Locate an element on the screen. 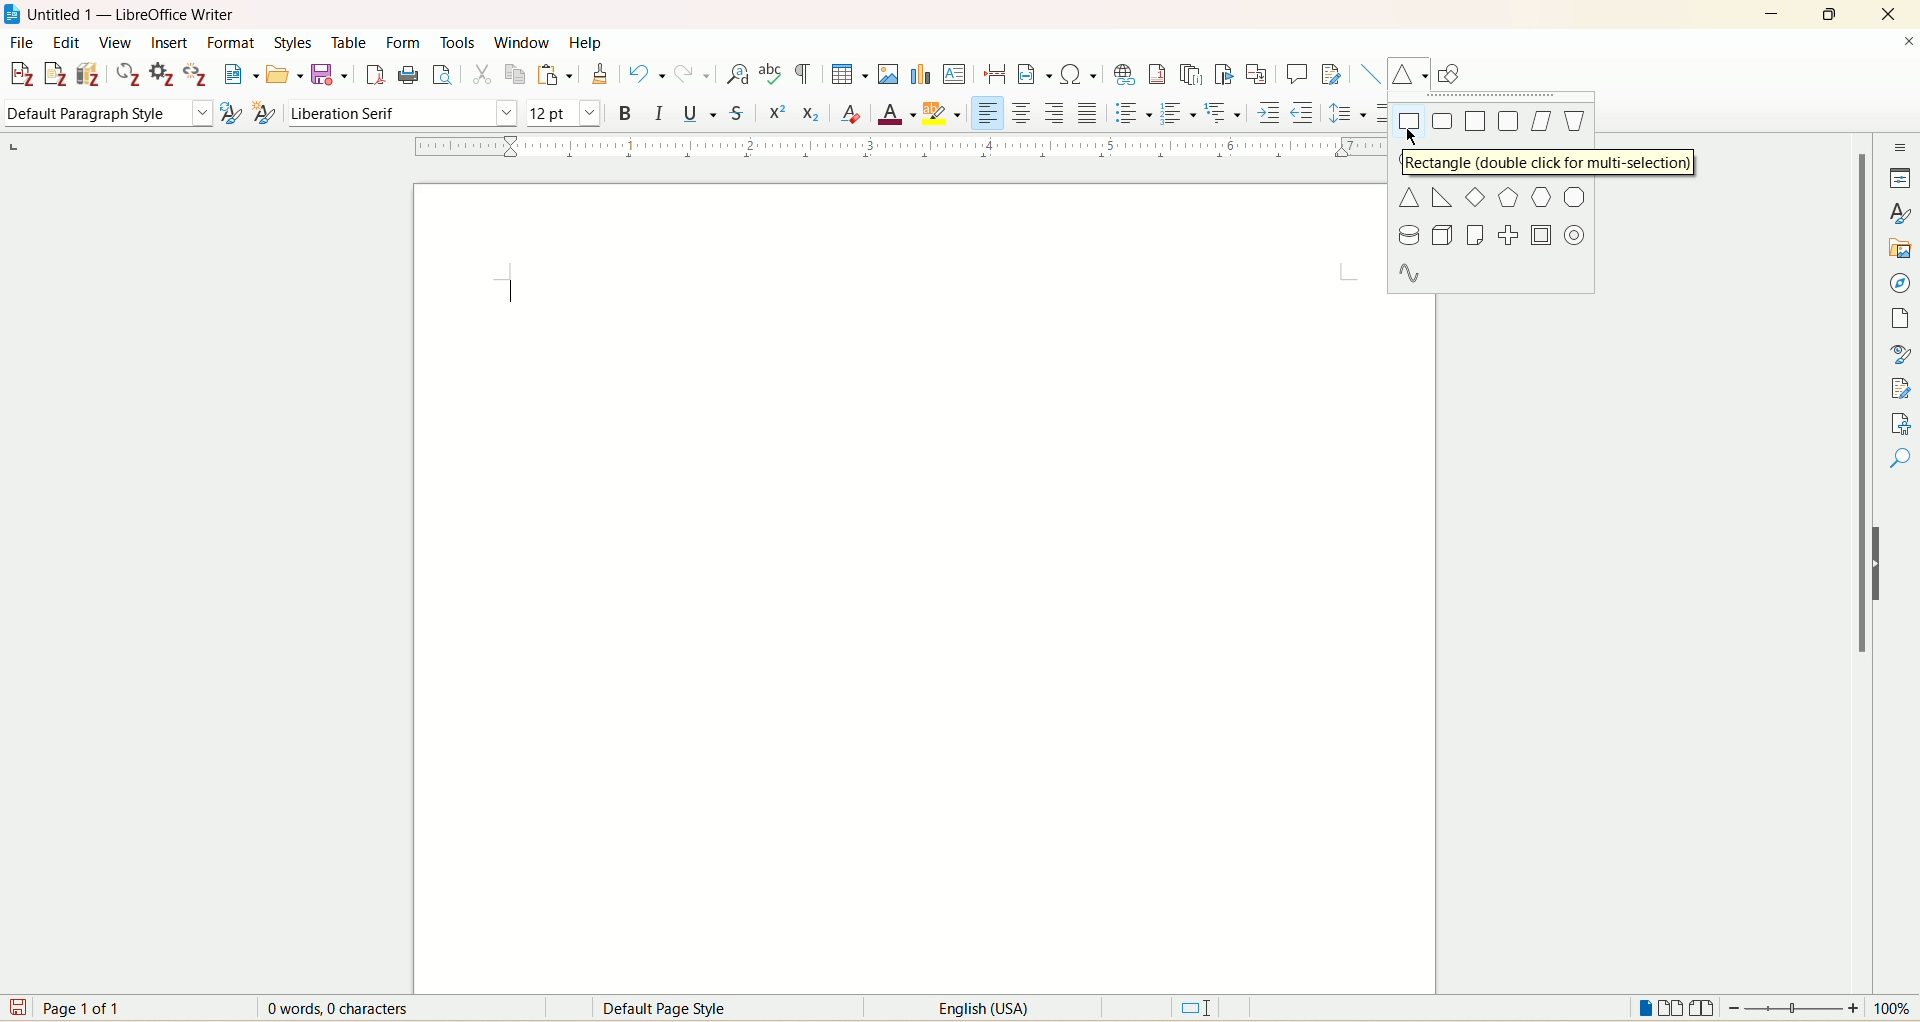 Image resolution: width=1920 pixels, height=1022 pixels. increase indent is located at coordinates (1270, 112).